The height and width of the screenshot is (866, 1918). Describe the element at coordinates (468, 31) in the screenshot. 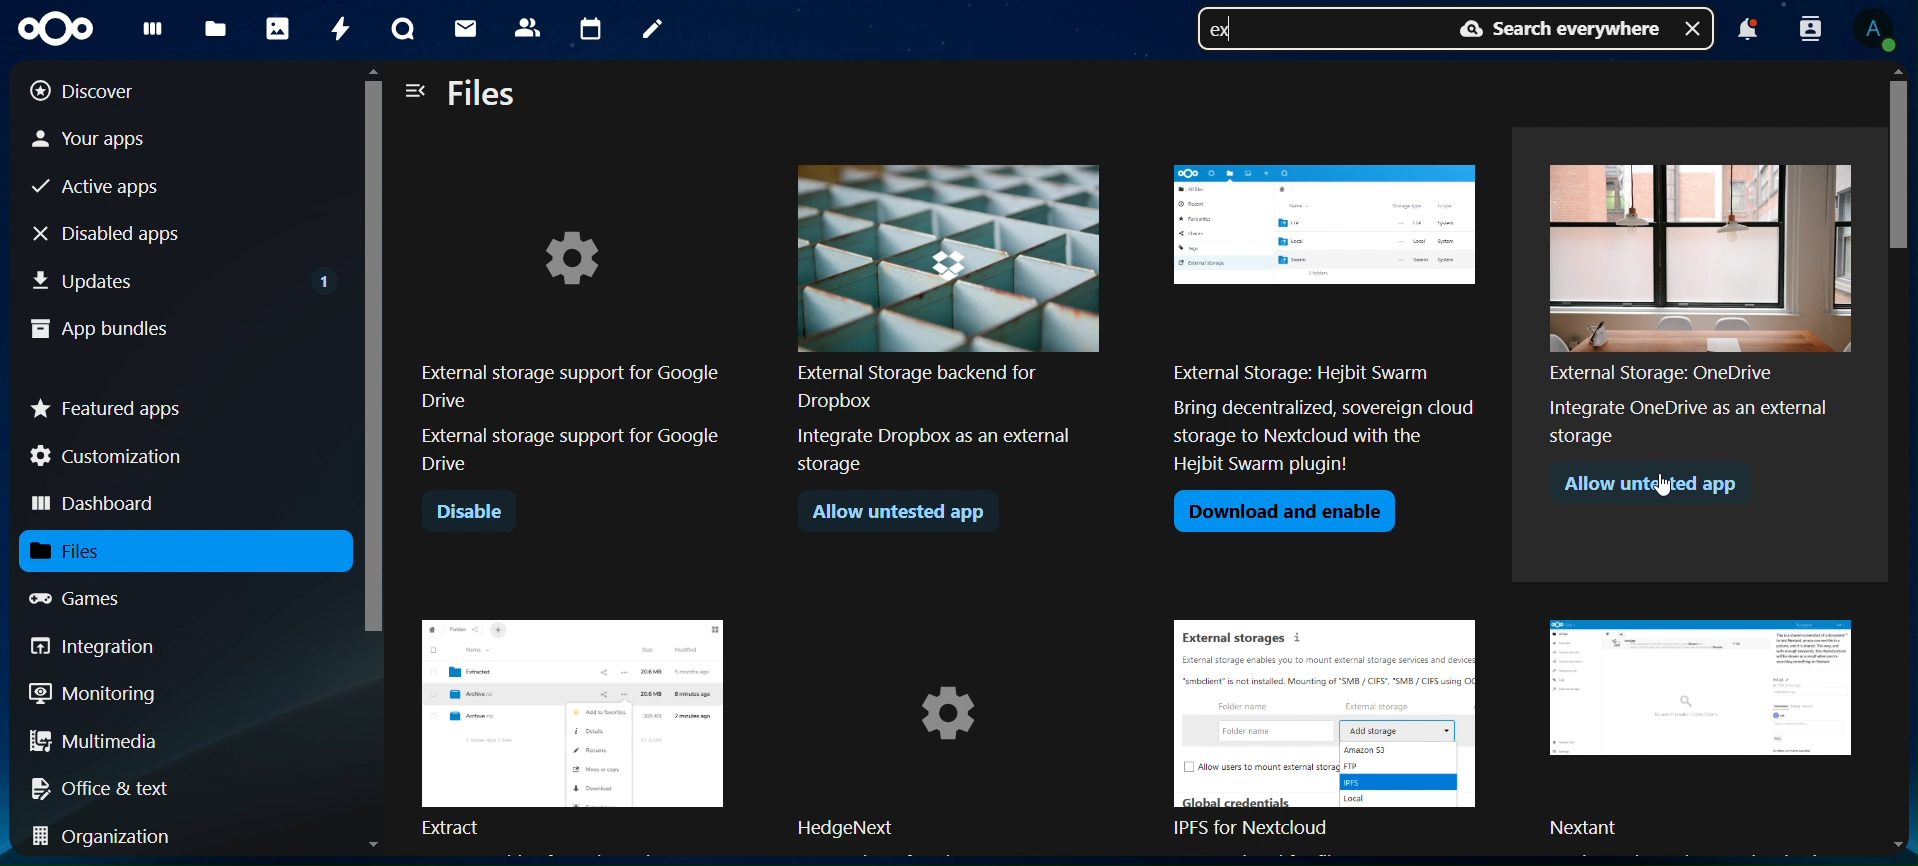

I see `mail` at that location.